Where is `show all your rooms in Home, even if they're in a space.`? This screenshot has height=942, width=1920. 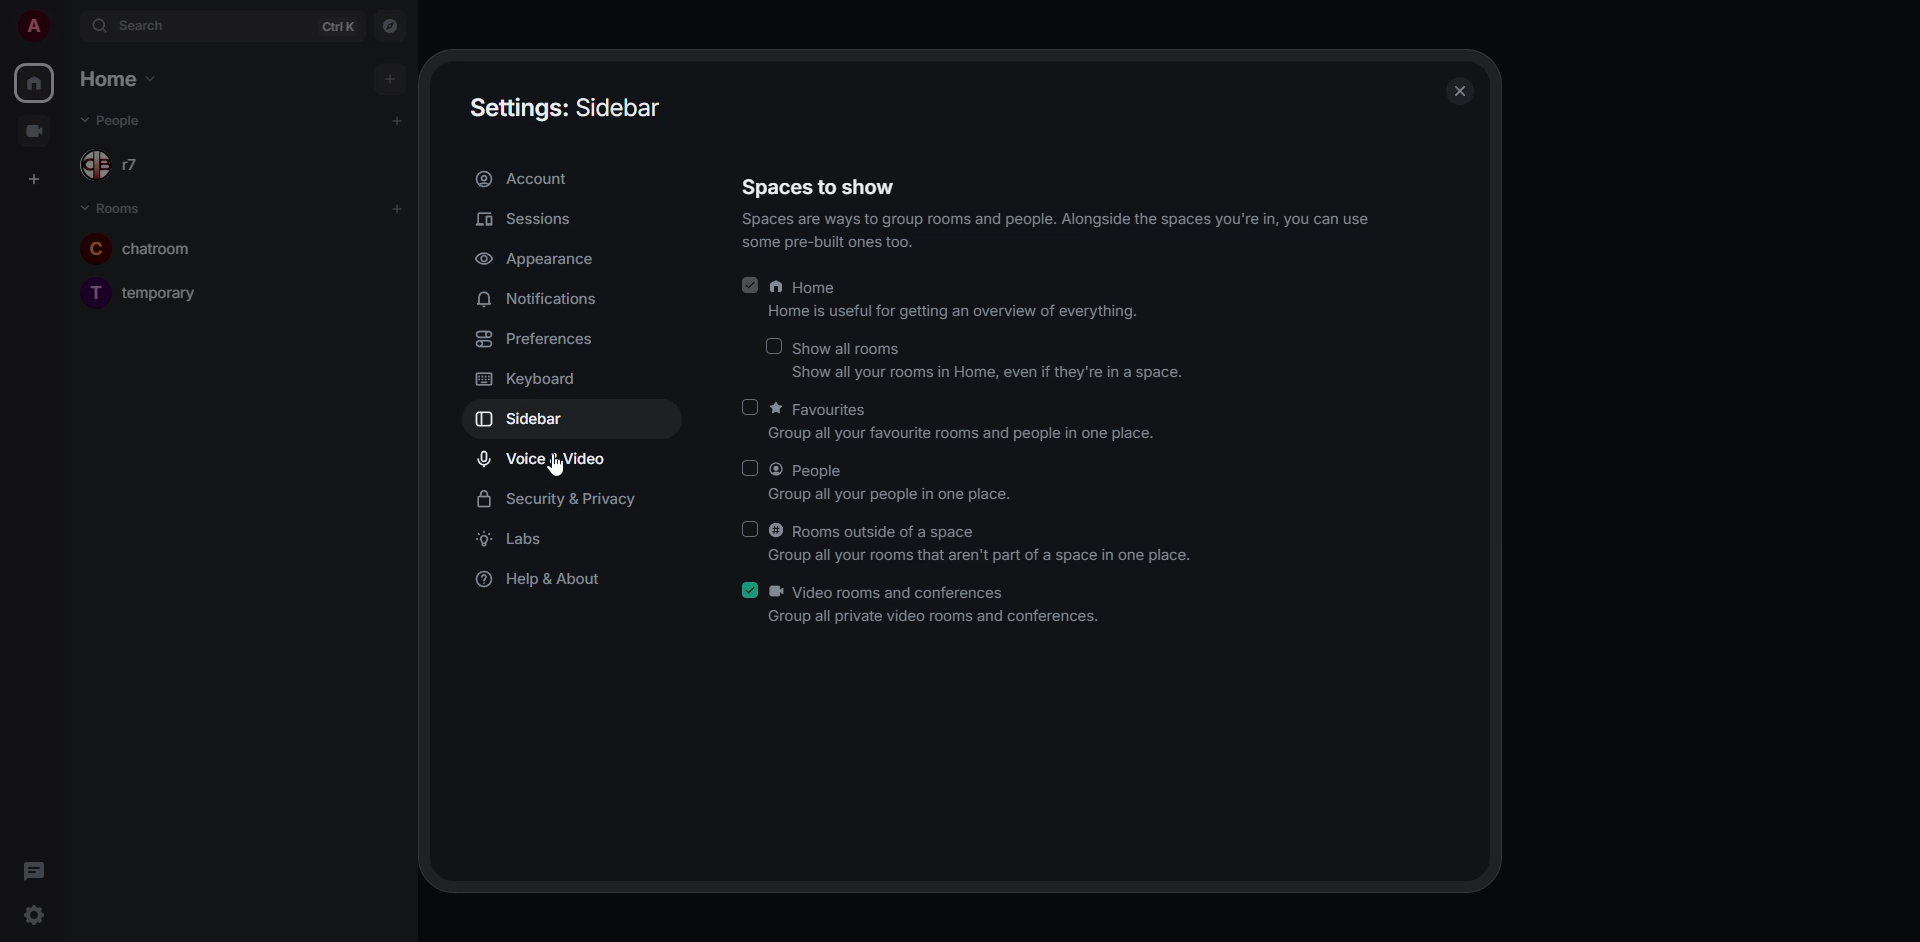
show all your rooms in Home, even if they're in a space. is located at coordinates (986, 374).